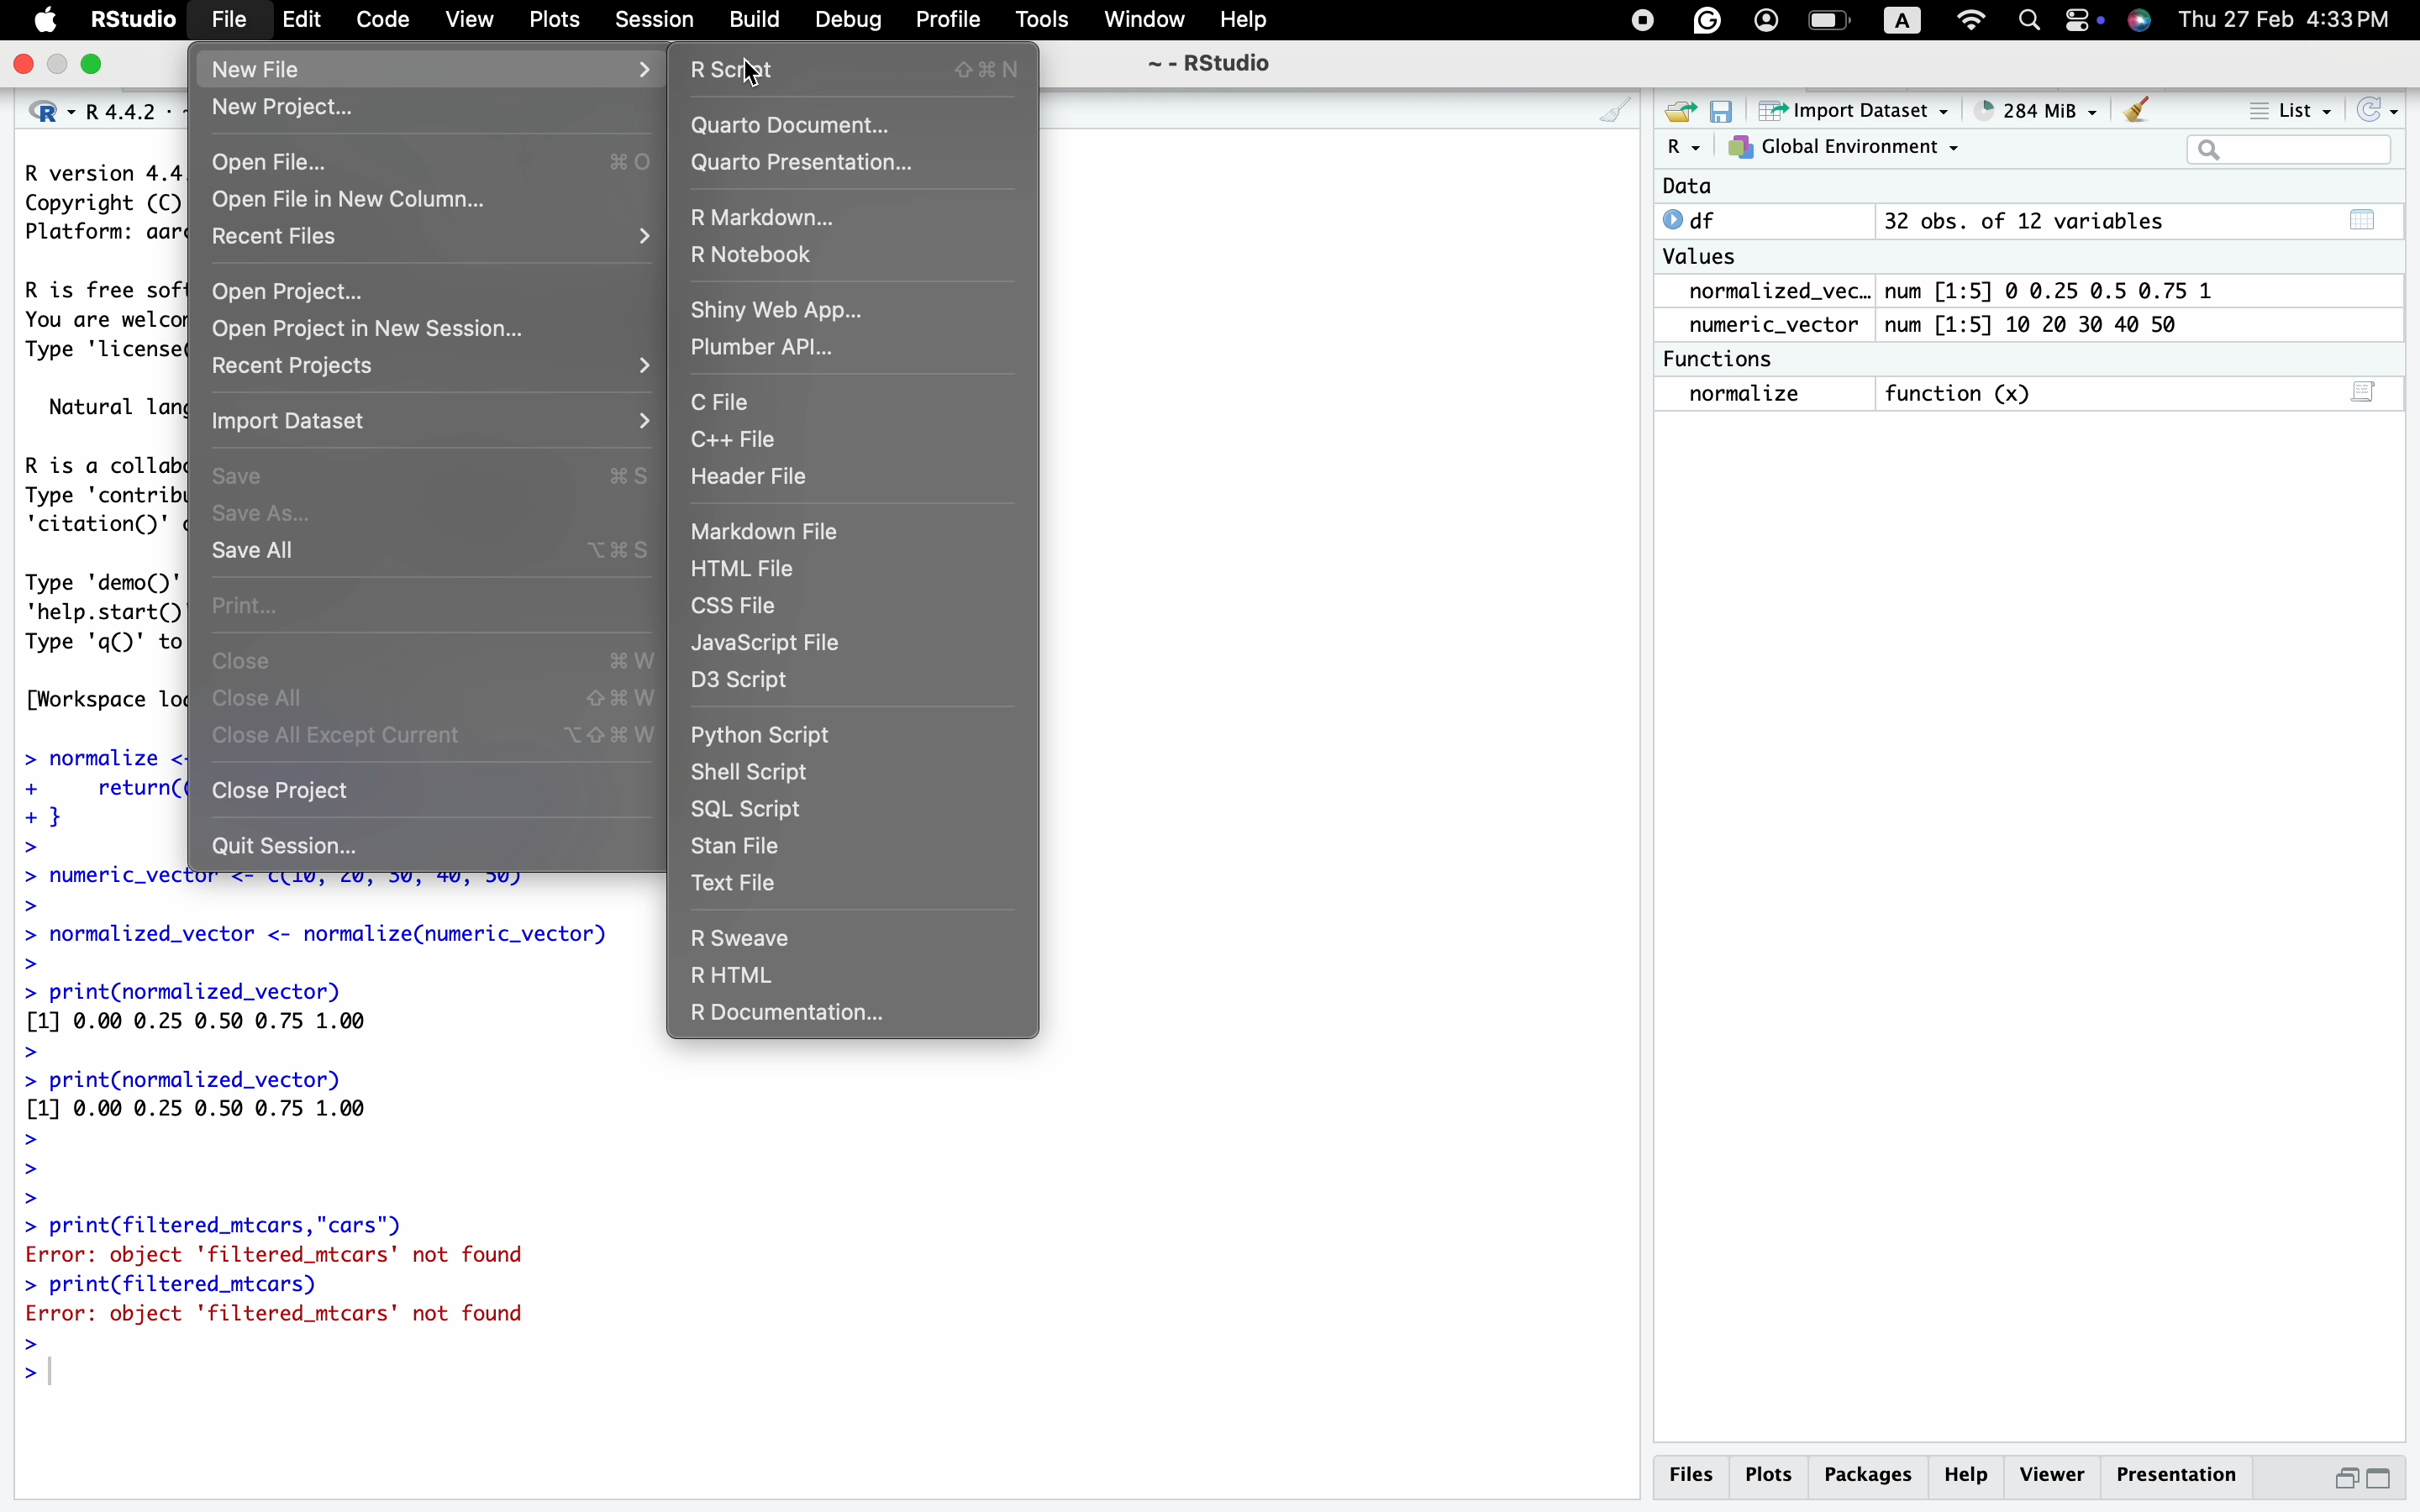 The image size is (2420, 1512). I want to click on apple logo, so click(47, 18).